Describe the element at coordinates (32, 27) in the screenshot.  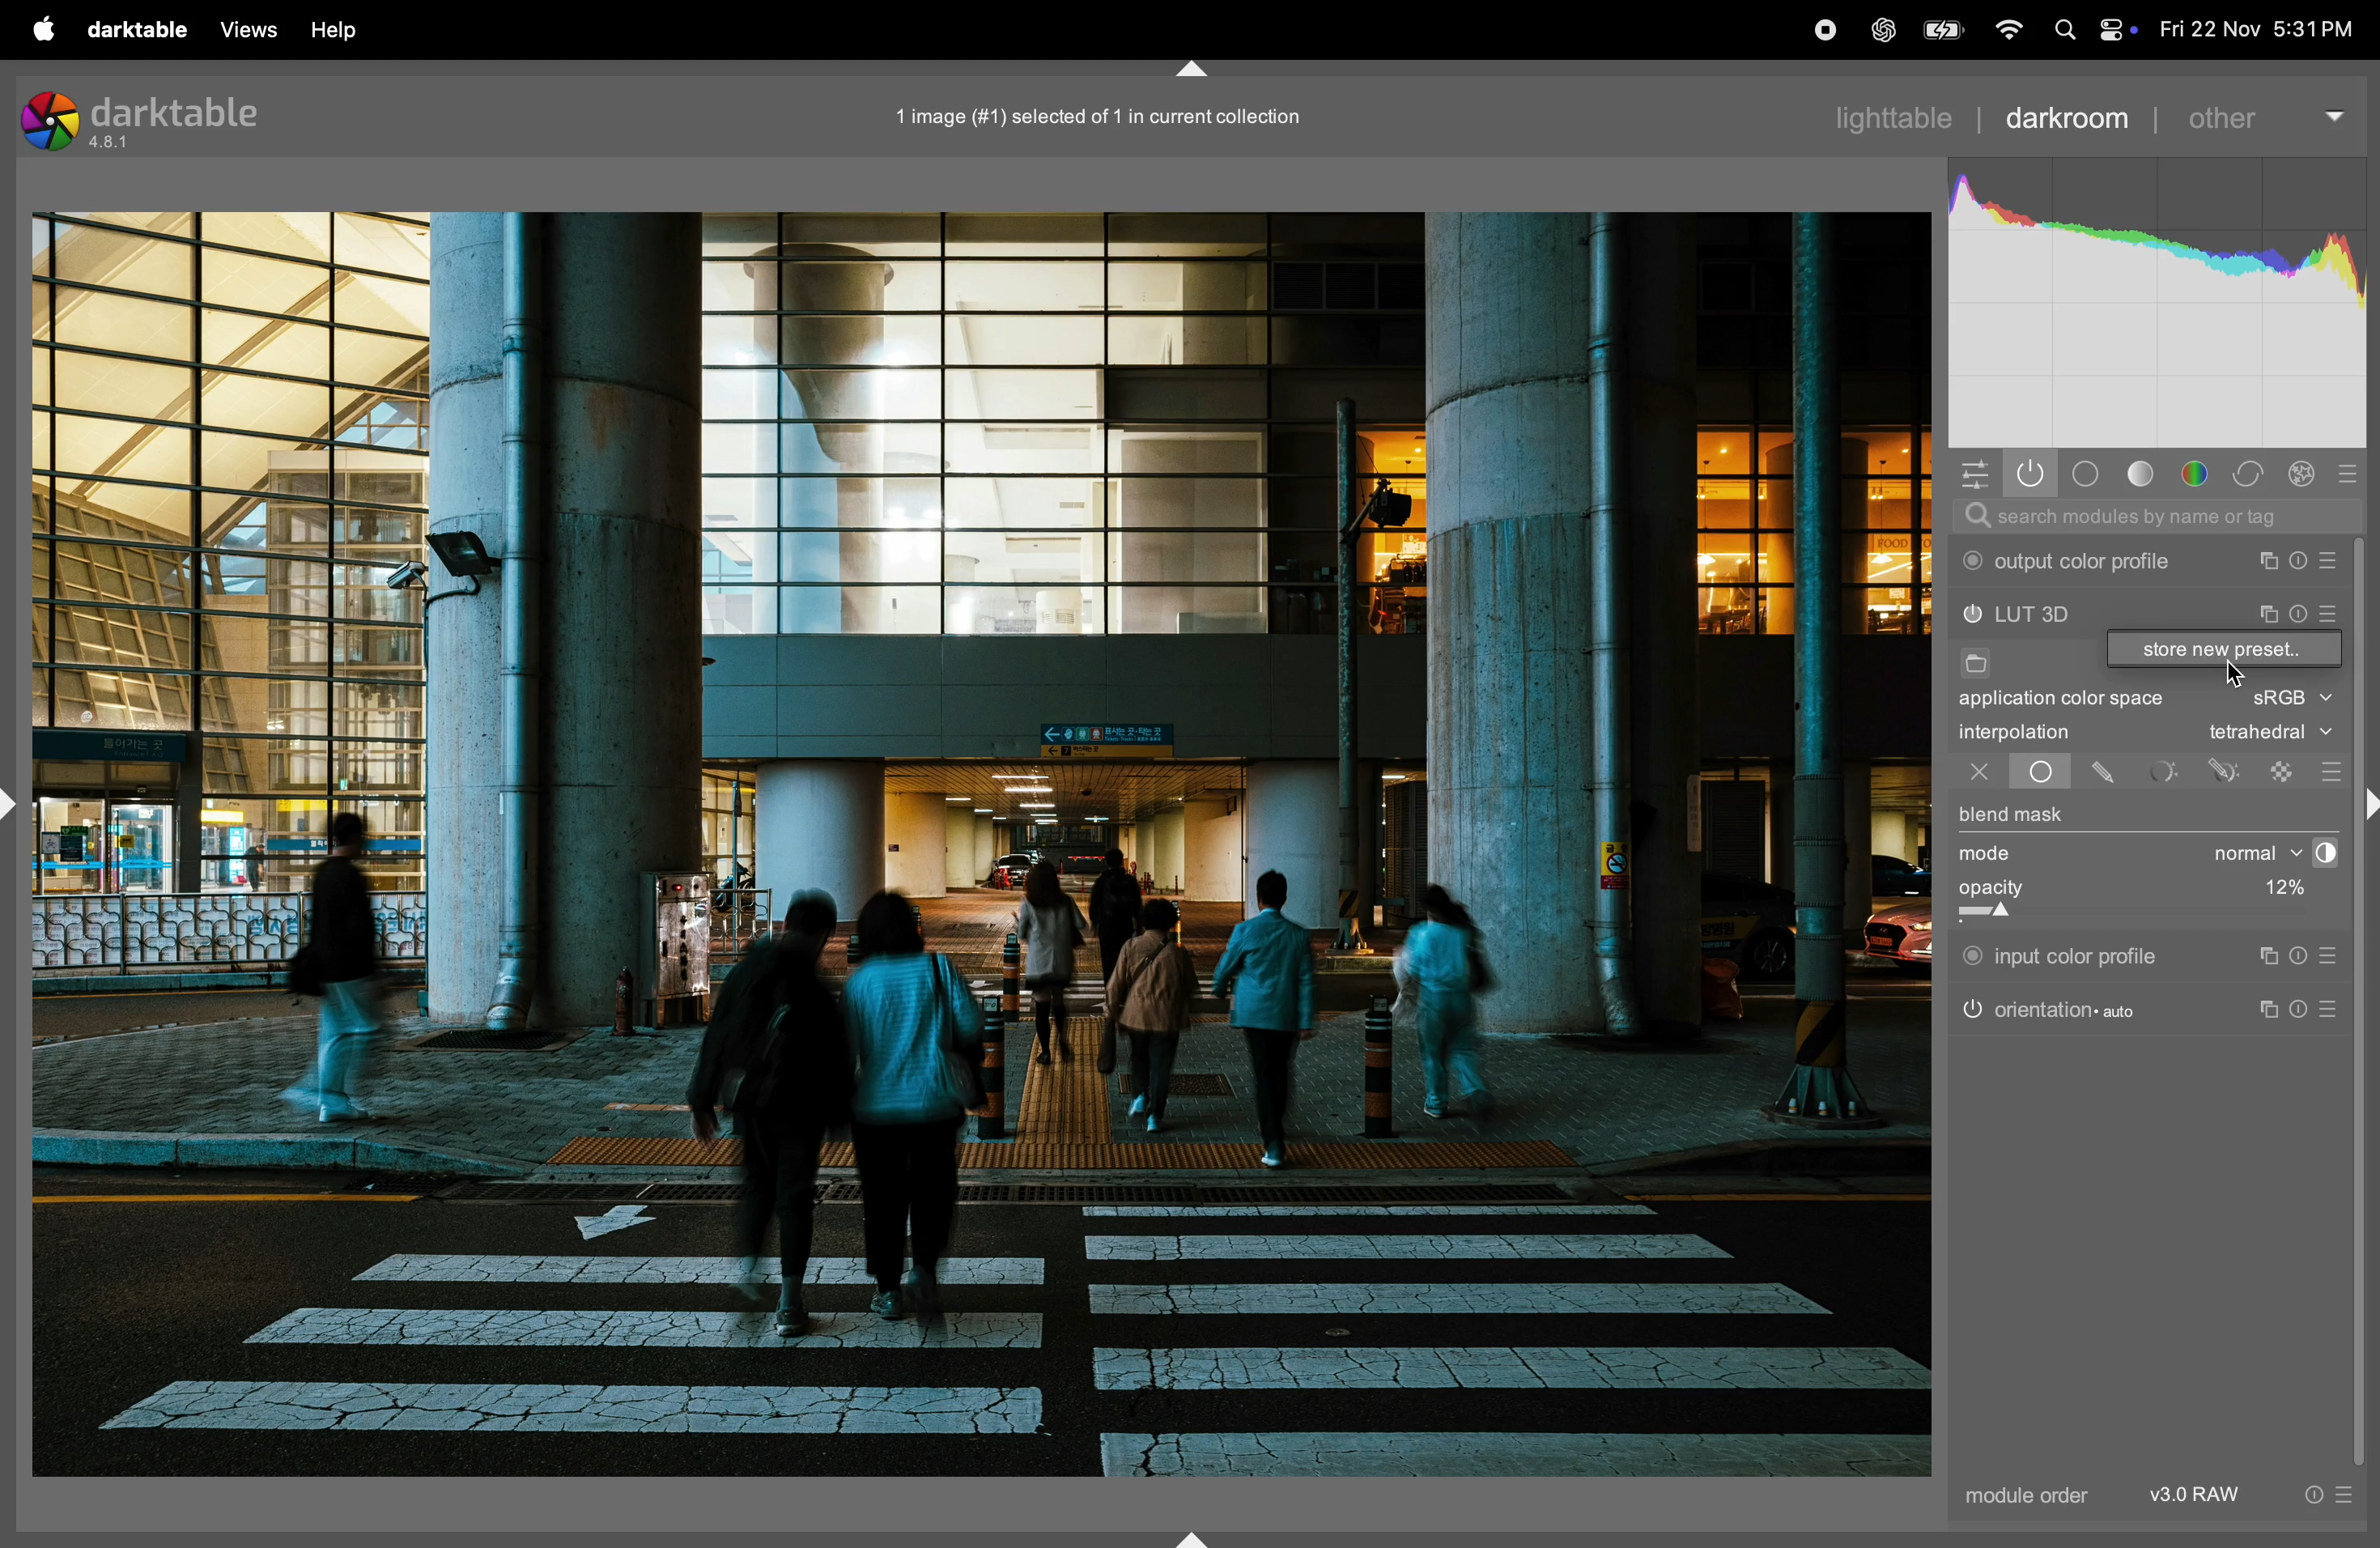
I see `apple menu` at that location.